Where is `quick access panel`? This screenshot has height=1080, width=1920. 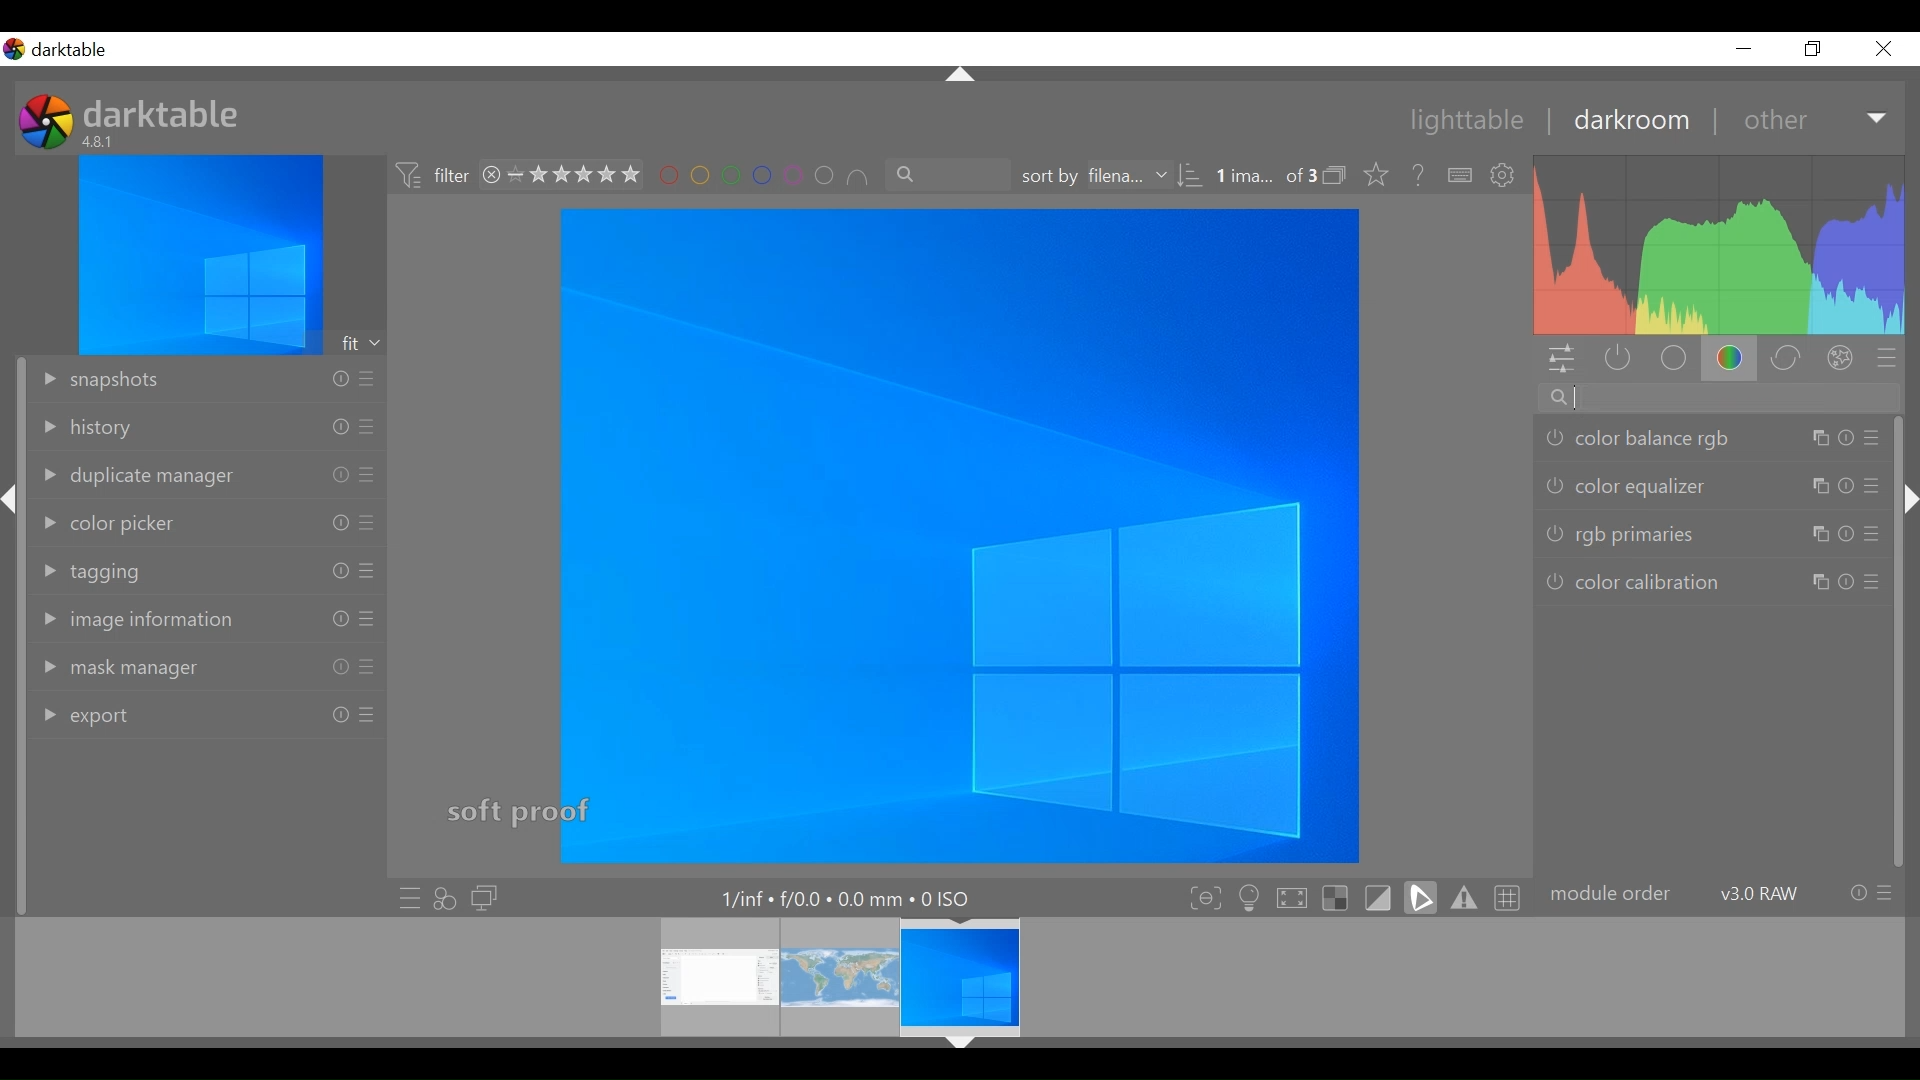
quick access panel is located at coordinates (1565, 359).